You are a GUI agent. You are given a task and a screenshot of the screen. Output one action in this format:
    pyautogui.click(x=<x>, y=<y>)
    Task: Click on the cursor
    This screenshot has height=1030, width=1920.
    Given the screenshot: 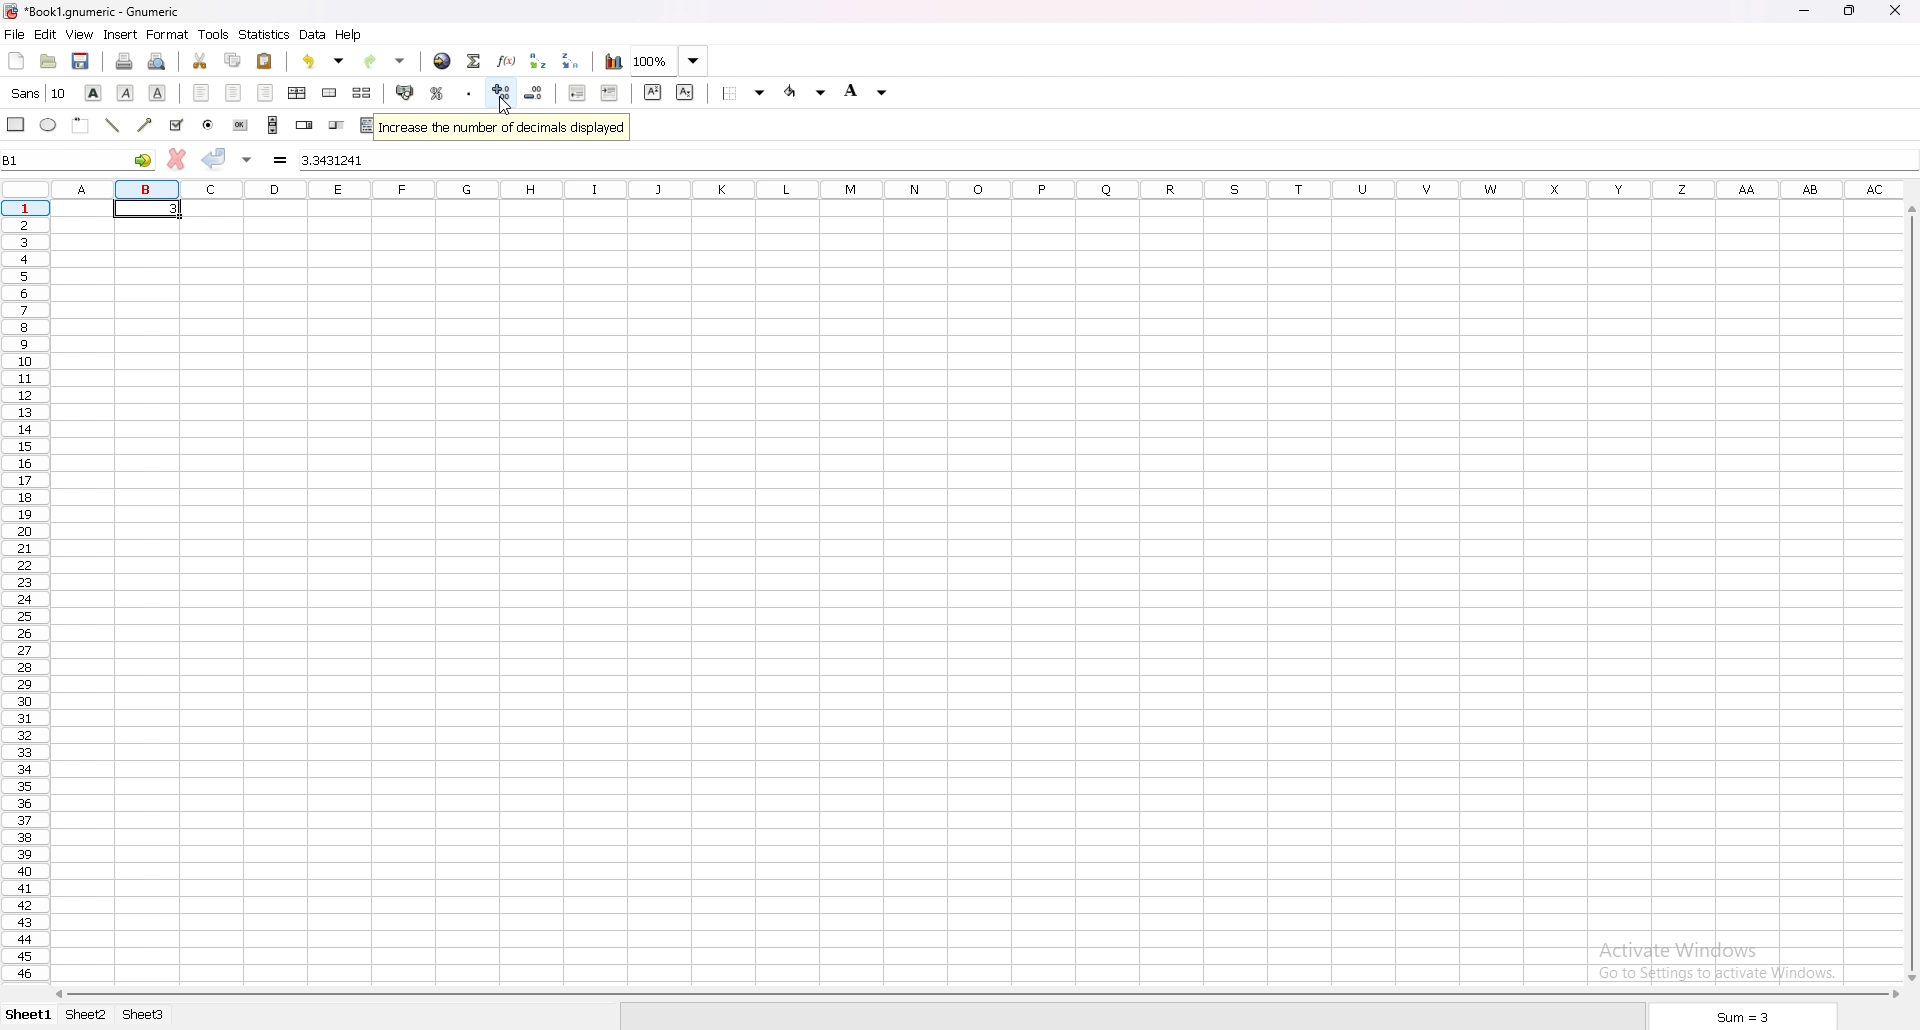 What is the action you would take?
    pyautogui.click(x=503, y=107)
    